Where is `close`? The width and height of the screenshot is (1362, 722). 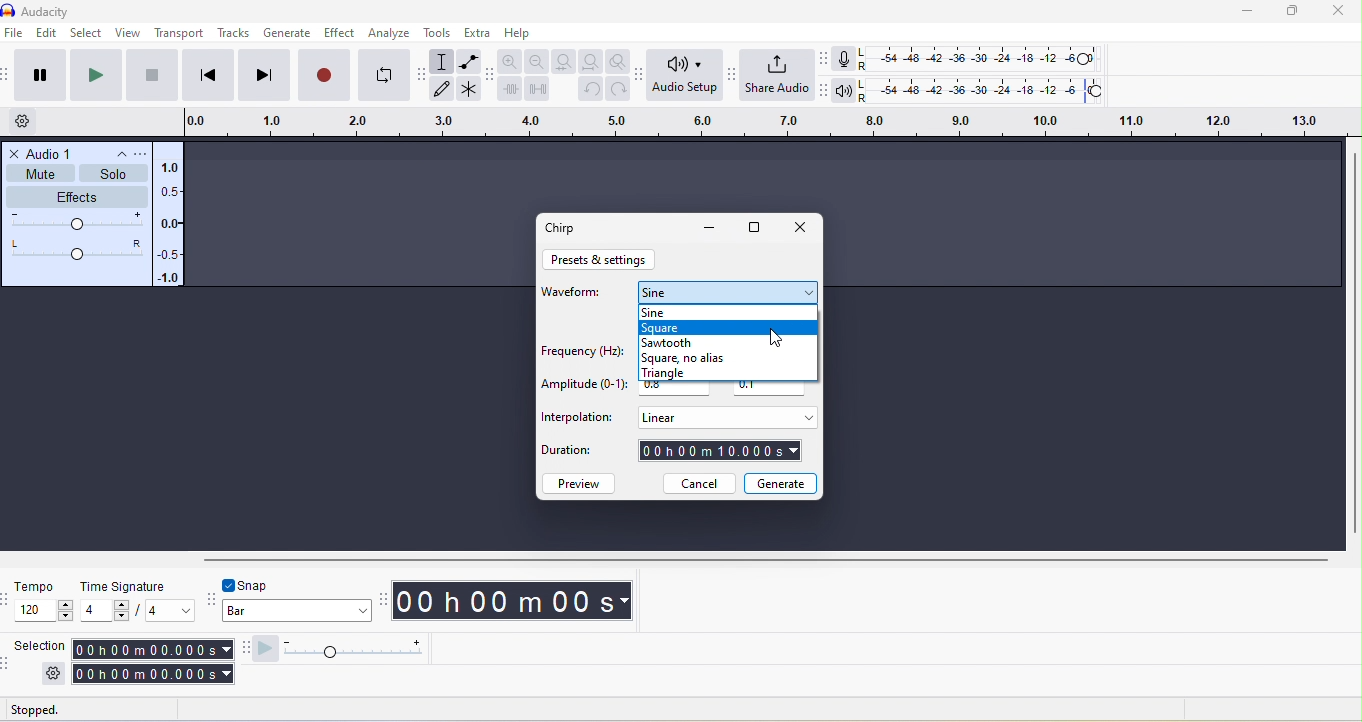 close is located at coordinates (800, 229).